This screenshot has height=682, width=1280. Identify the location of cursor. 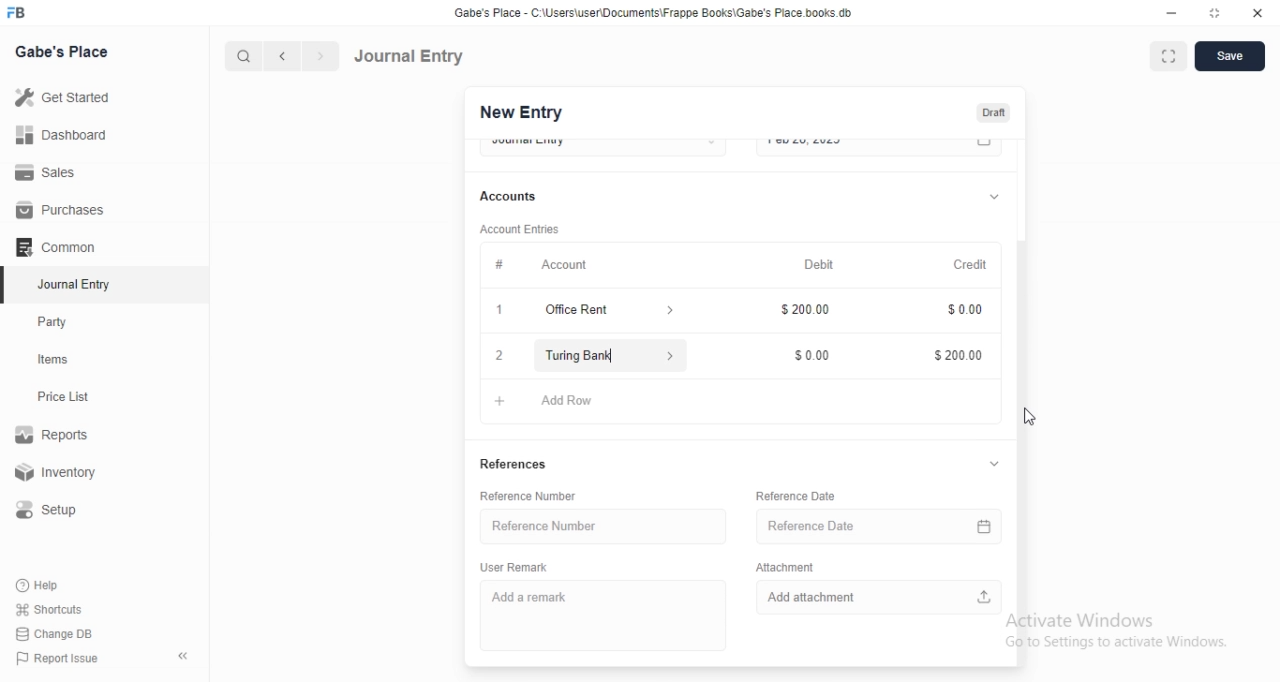
(1028, 414).